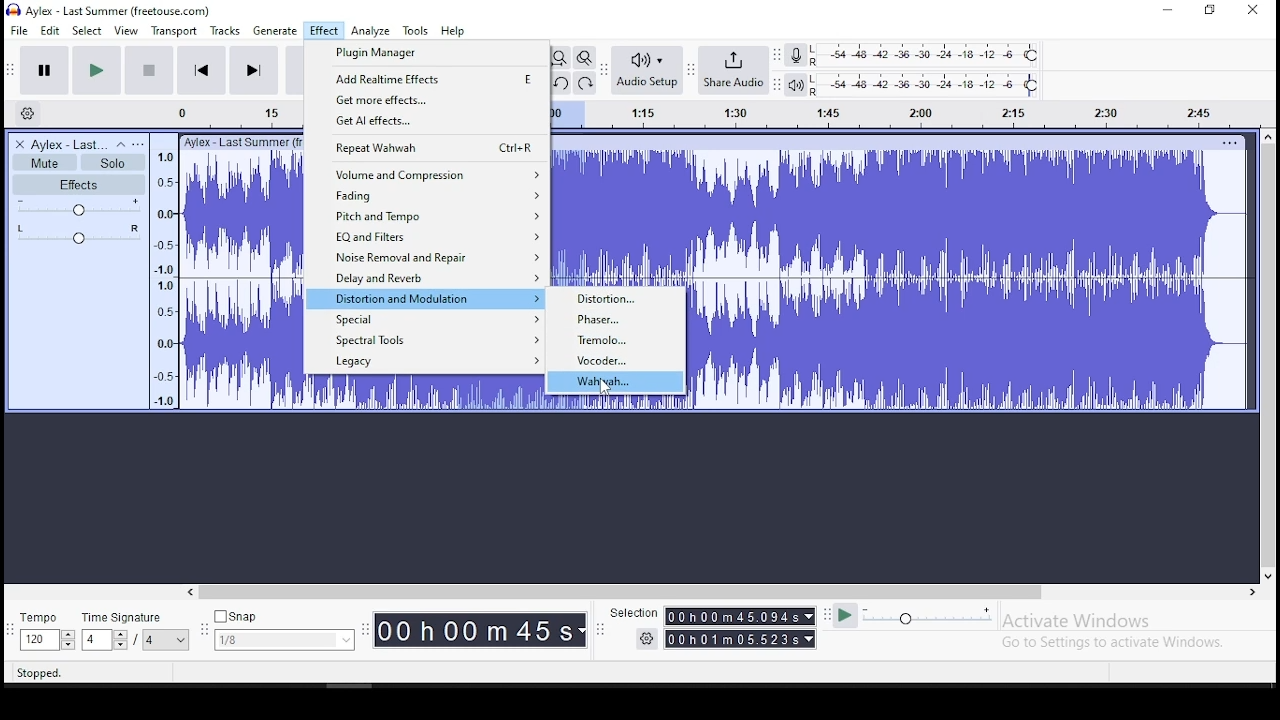  I want to click on get more effects, so click(426, 100).